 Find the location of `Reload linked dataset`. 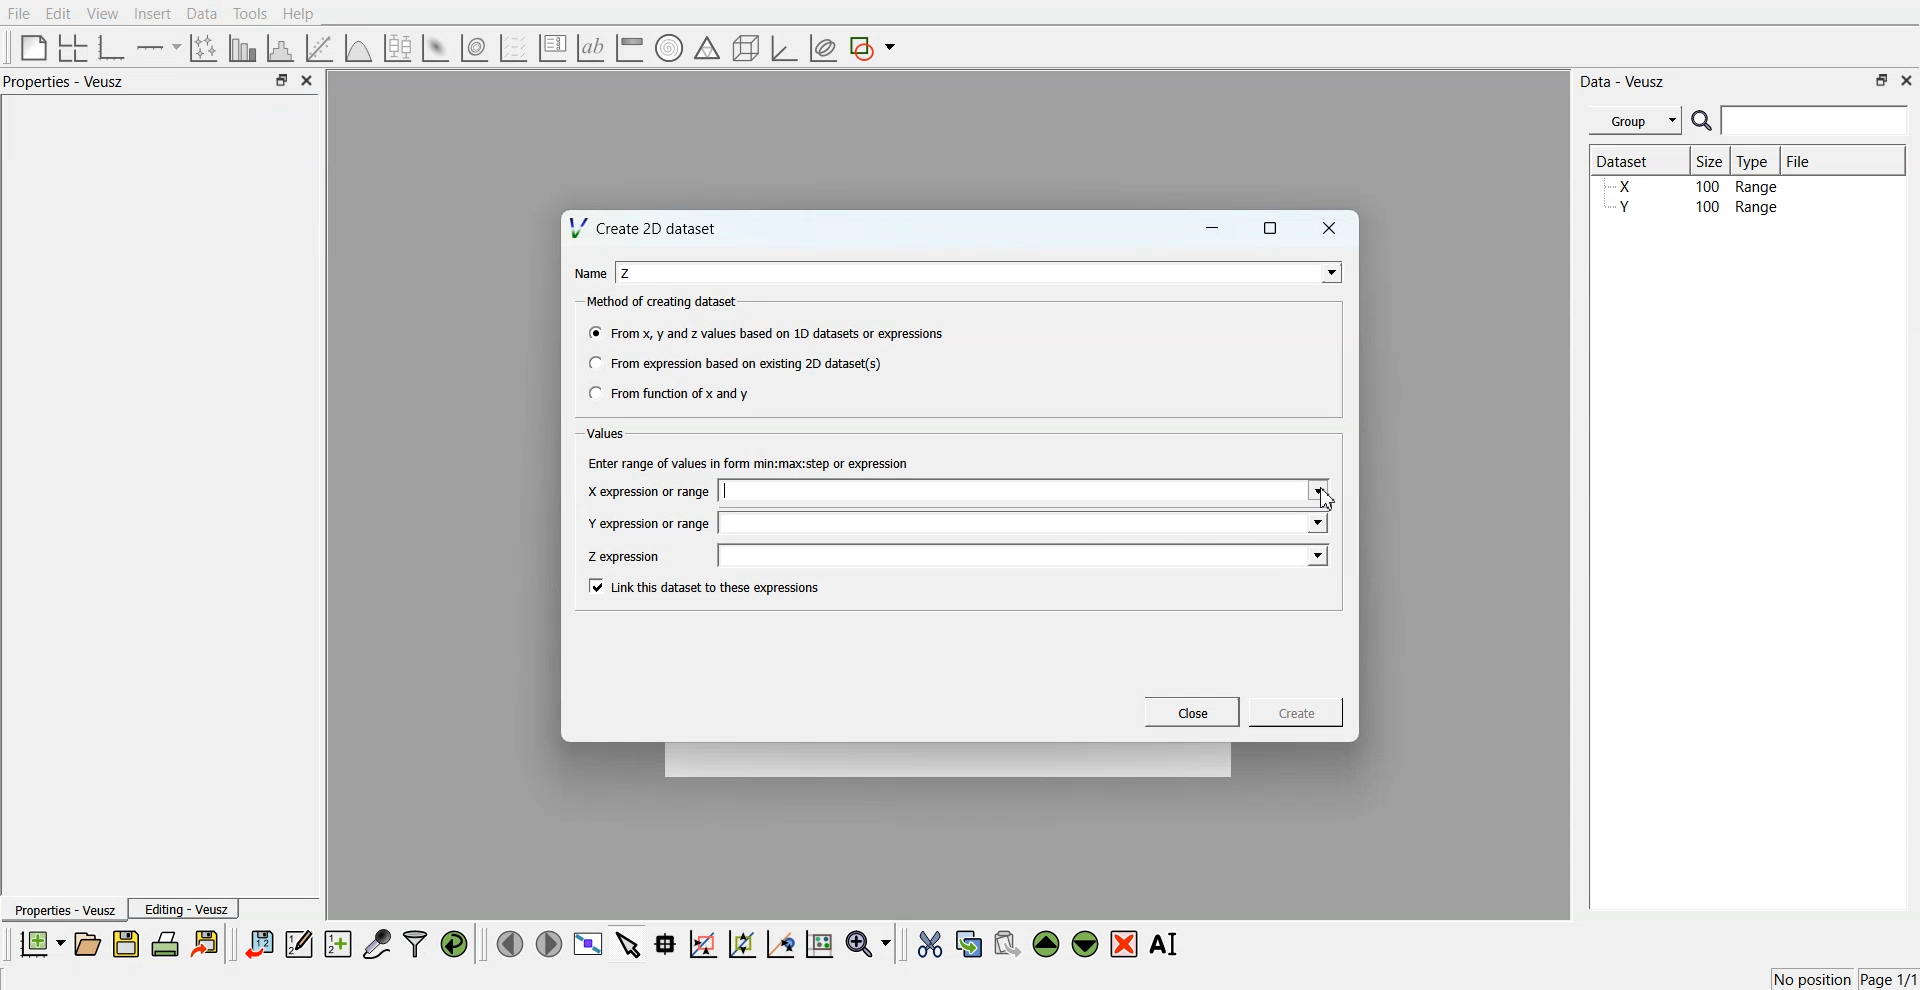

Reload linked dataset is located at coordinates (454, 944).